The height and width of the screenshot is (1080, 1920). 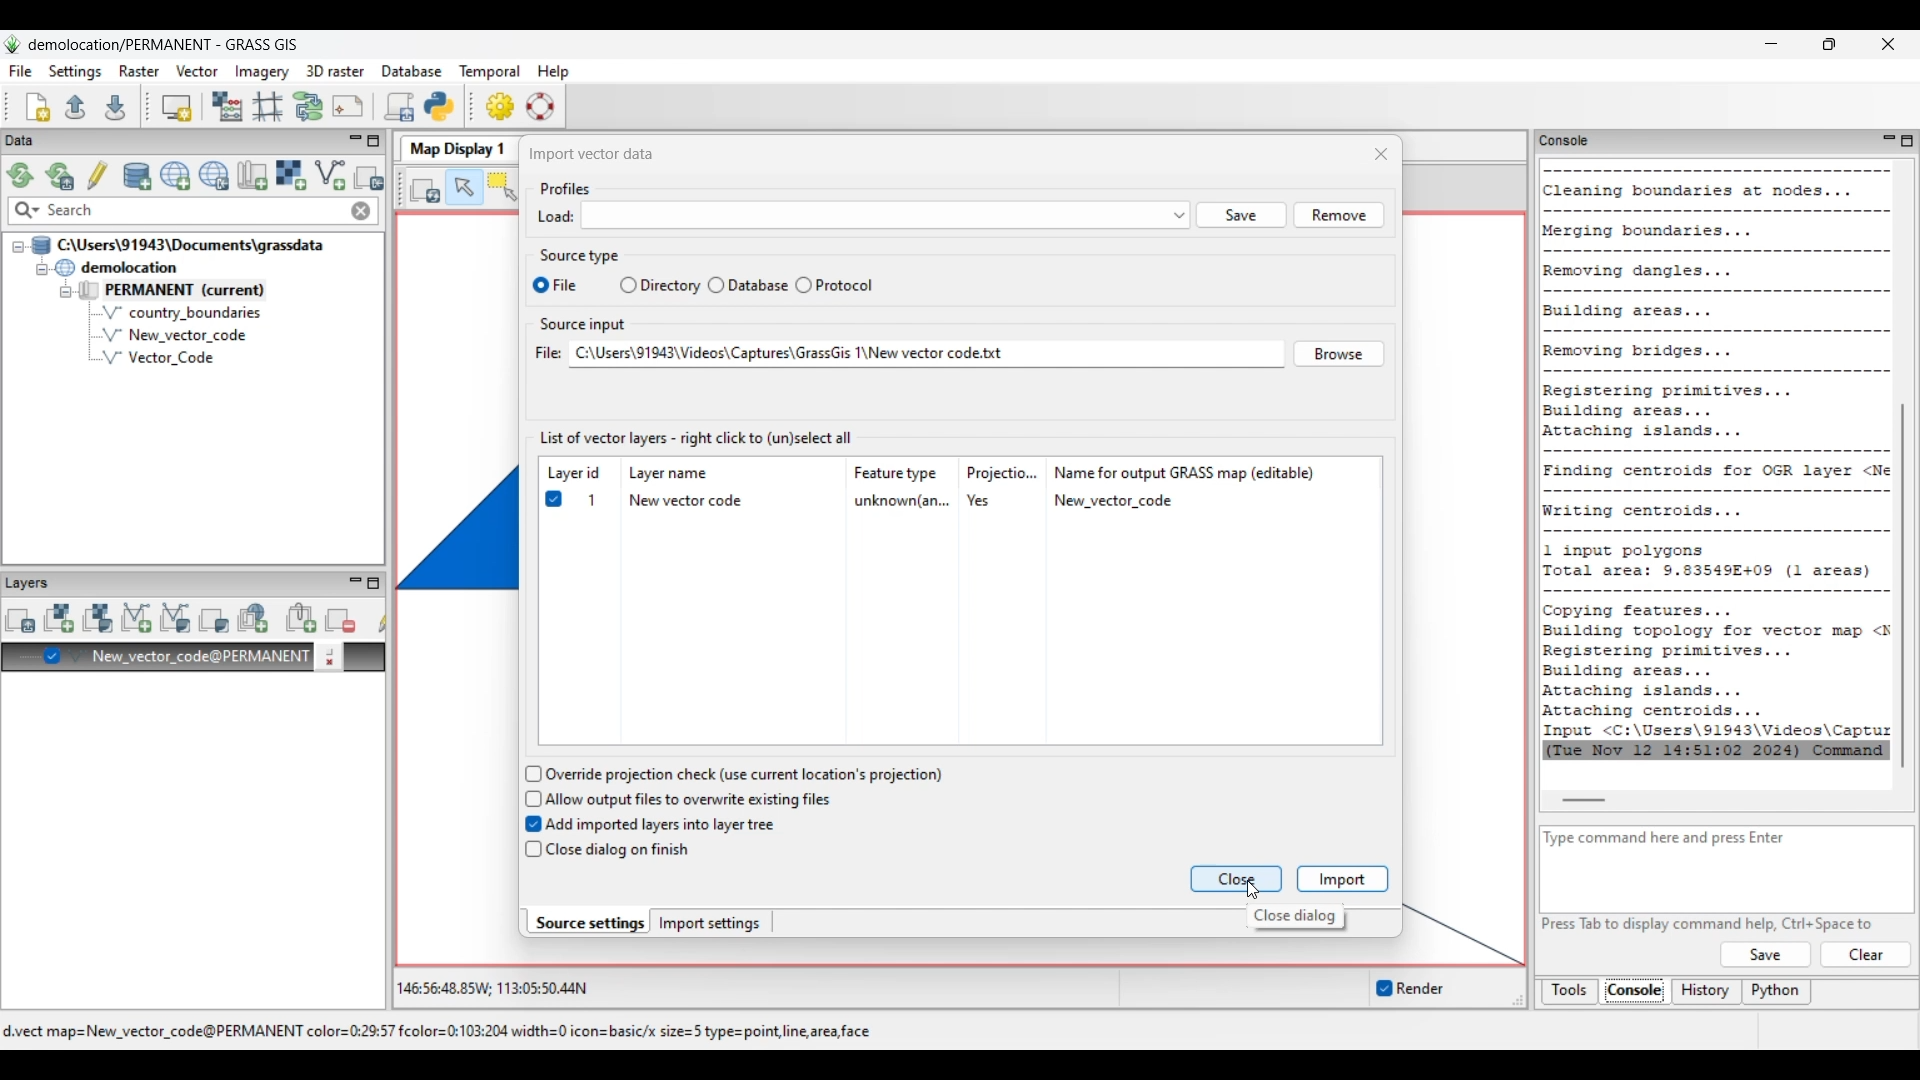 What do you see at coordinates (355, 142) in the screenshot?
I see `Minimize Data menu` at bounding box center [355, 142].